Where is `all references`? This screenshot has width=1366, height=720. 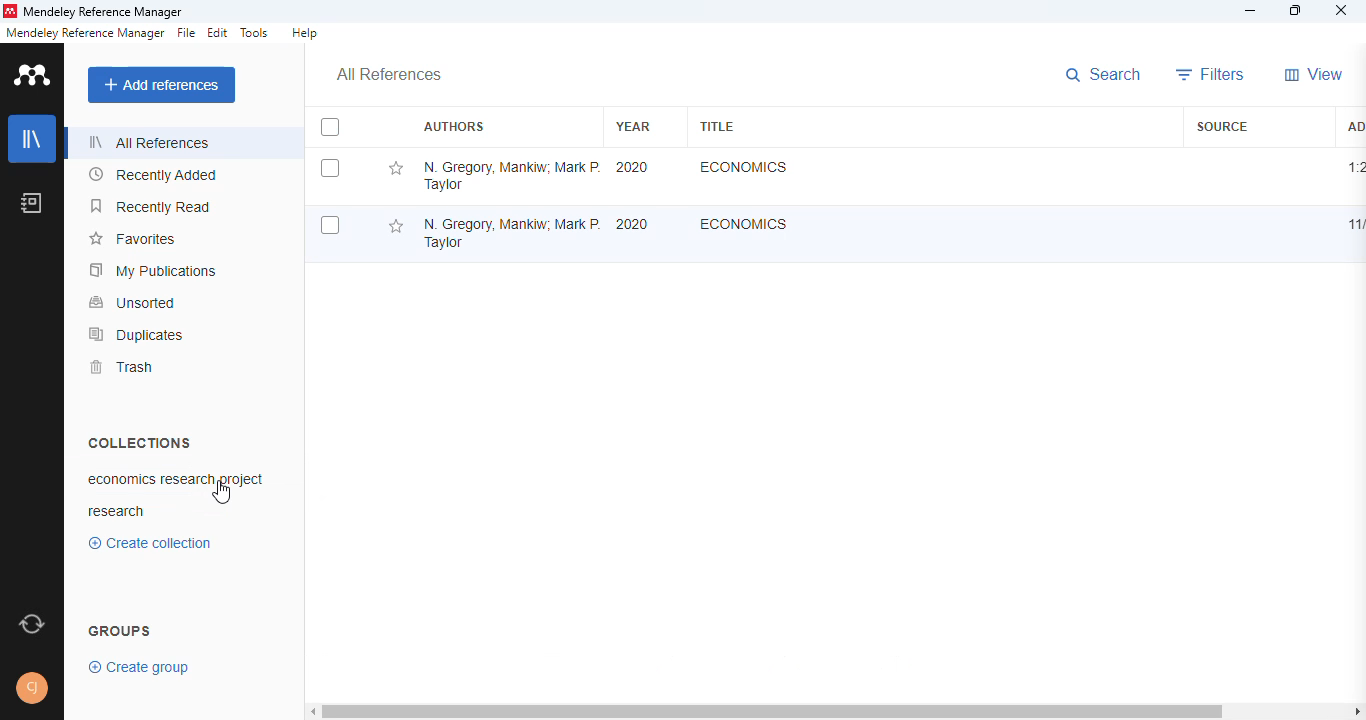
all references is located at coordinates (389, 75).